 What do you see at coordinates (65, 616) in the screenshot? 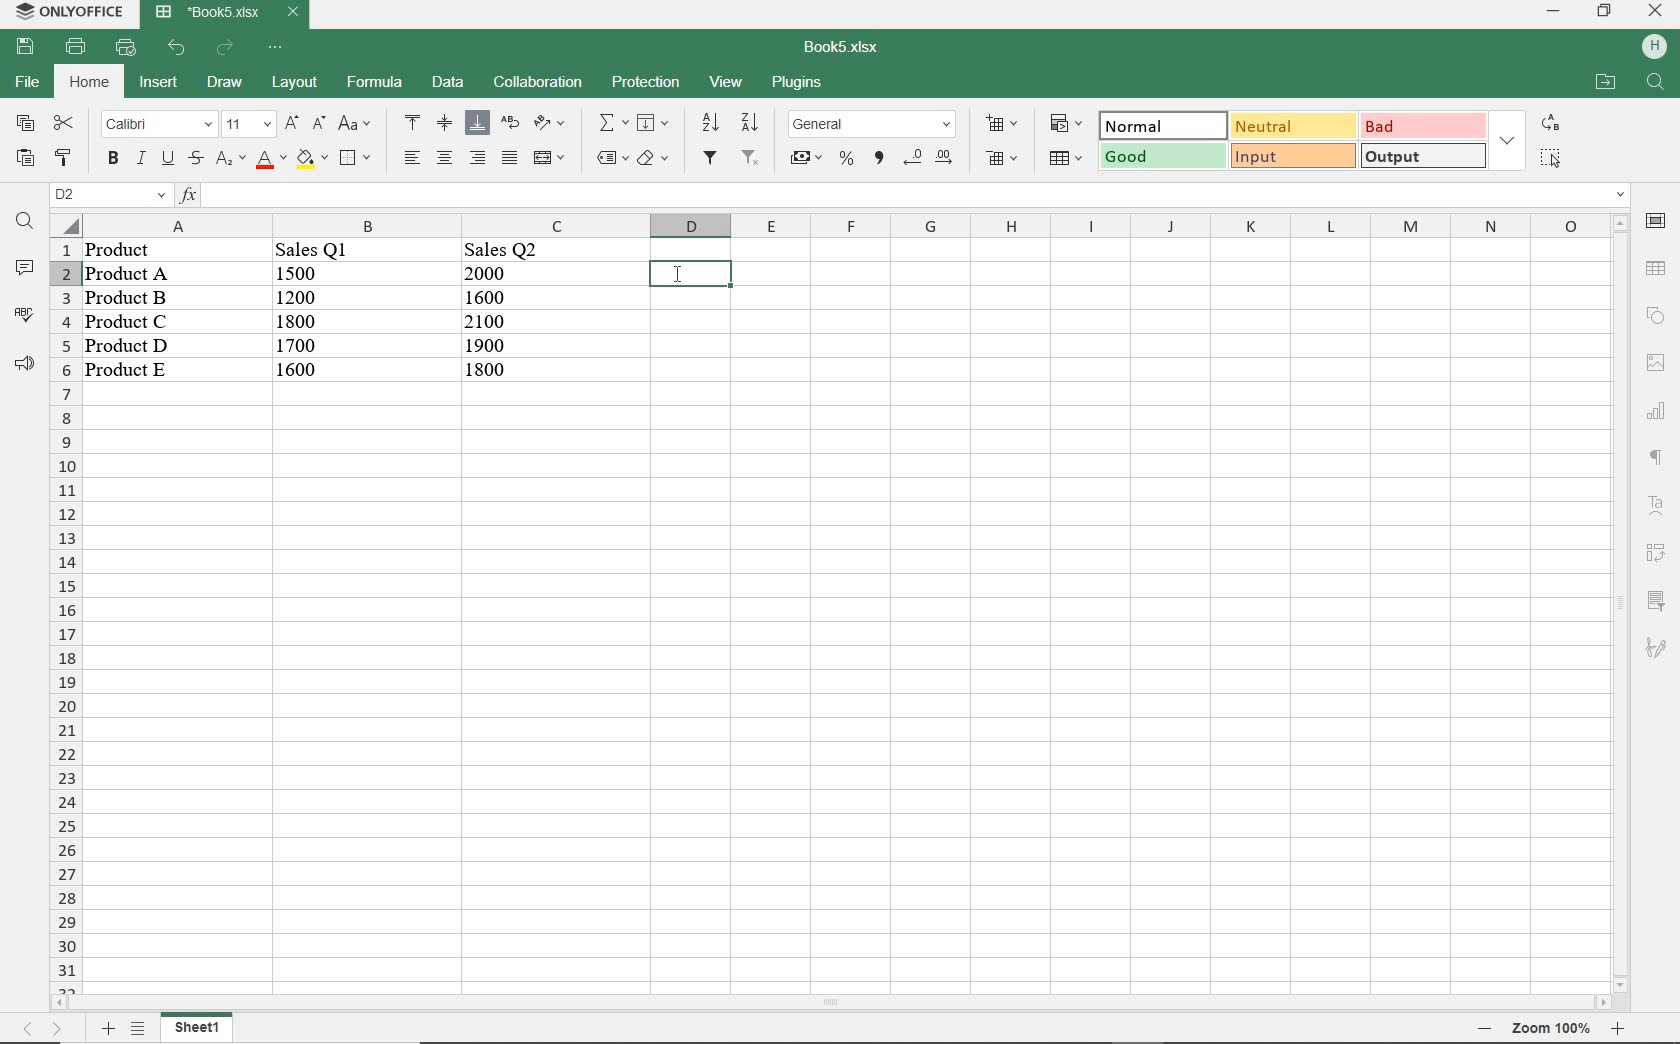
I see `rows` at bounding box center [65, 616].